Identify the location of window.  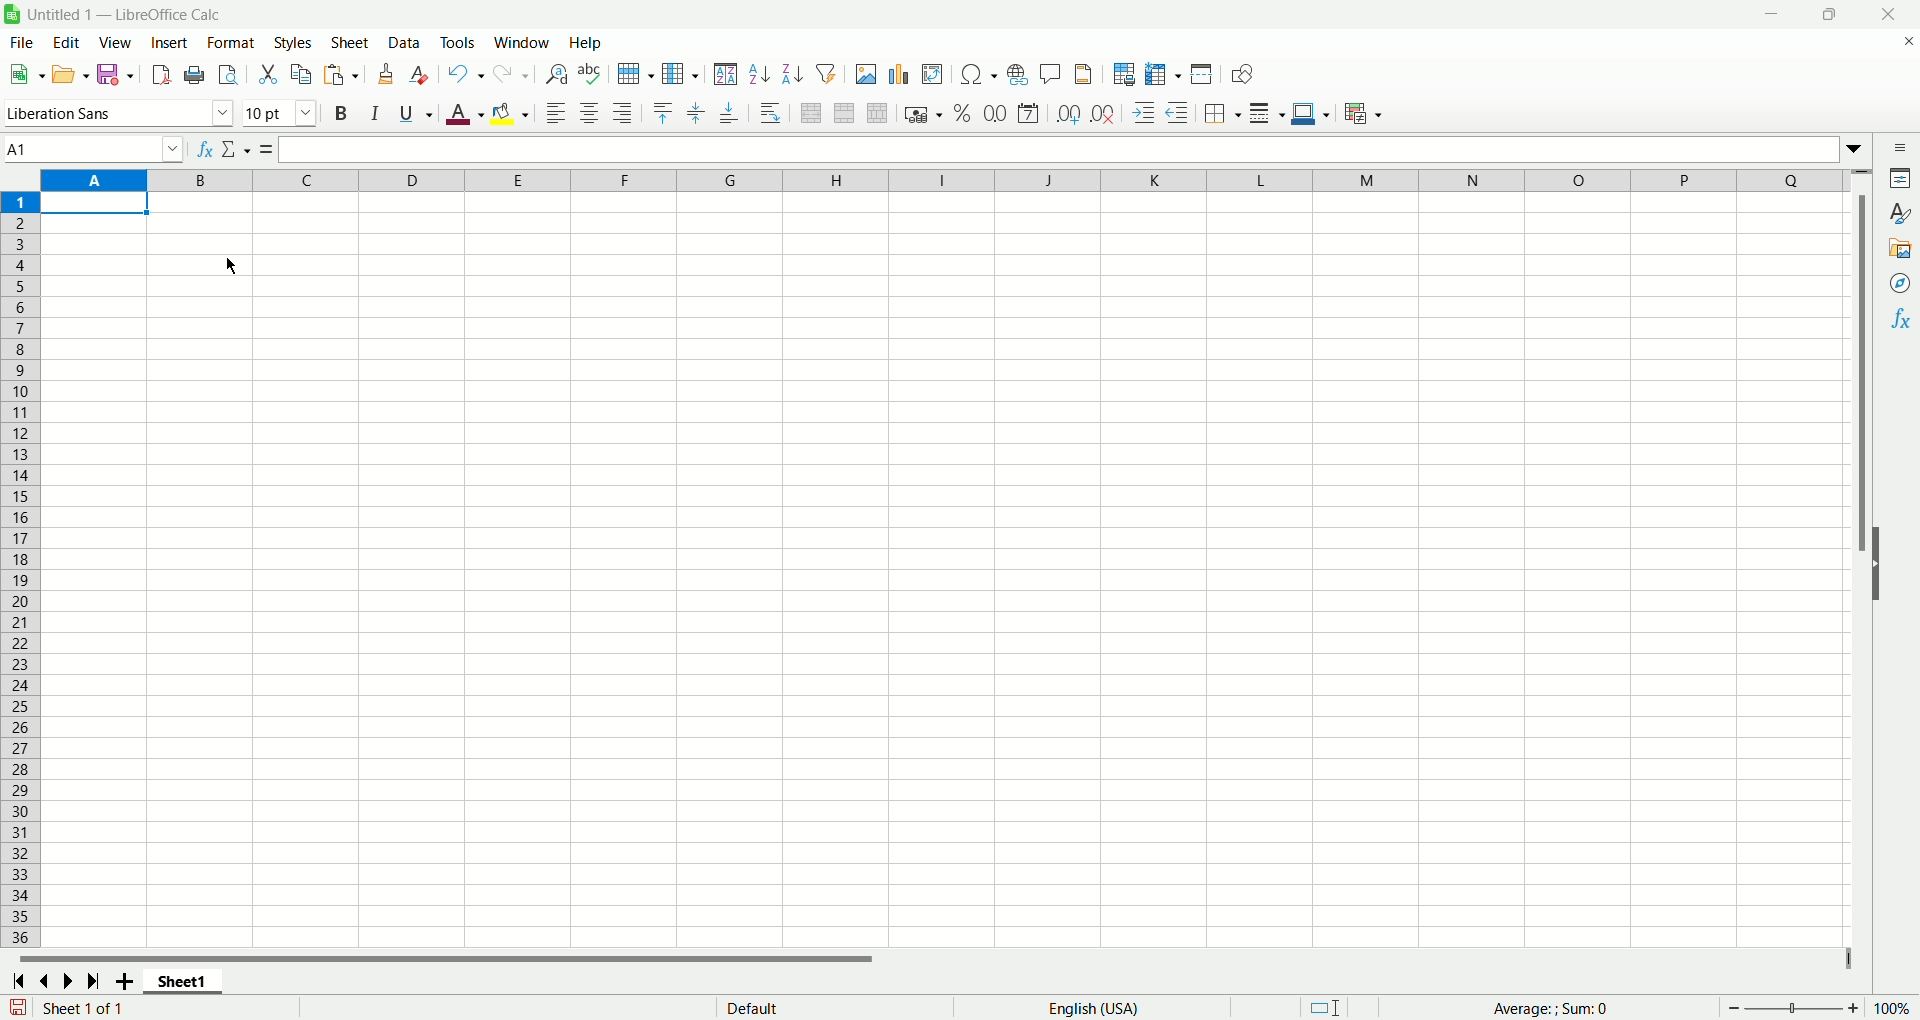
(523, 43).